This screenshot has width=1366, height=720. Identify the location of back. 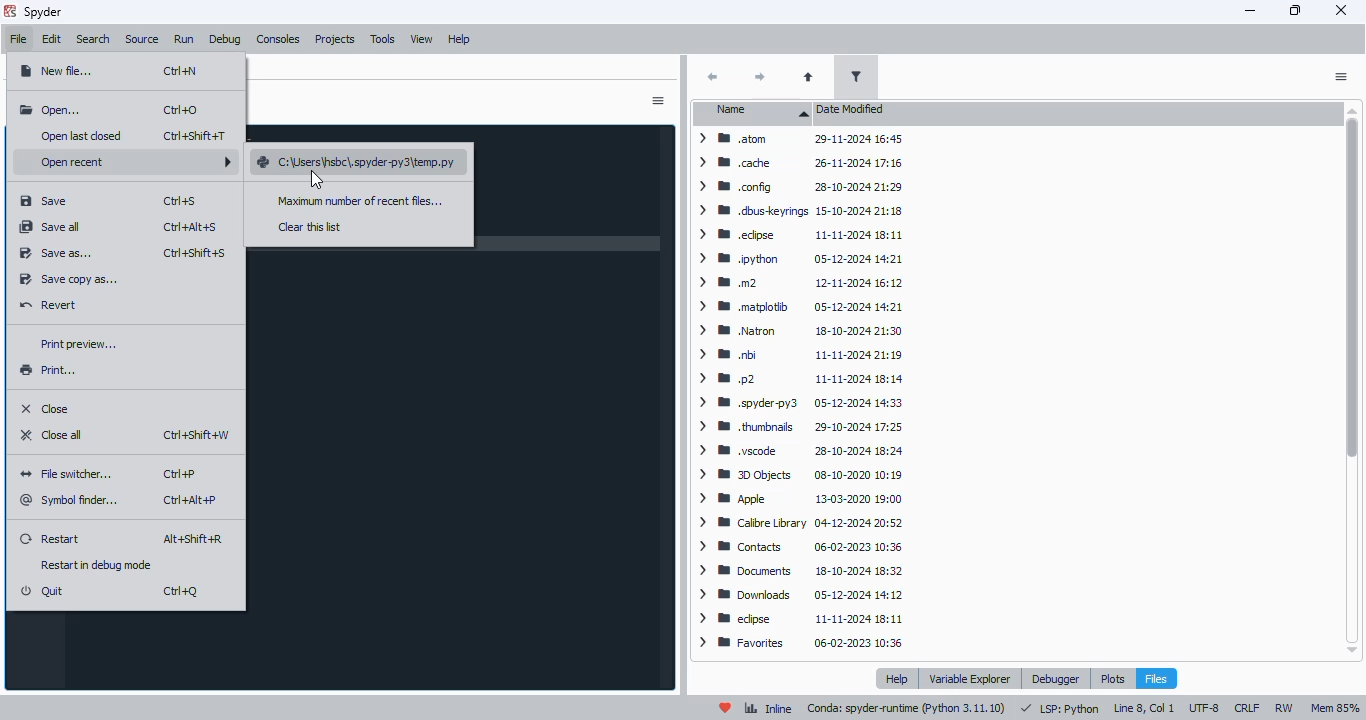
(712, 77).